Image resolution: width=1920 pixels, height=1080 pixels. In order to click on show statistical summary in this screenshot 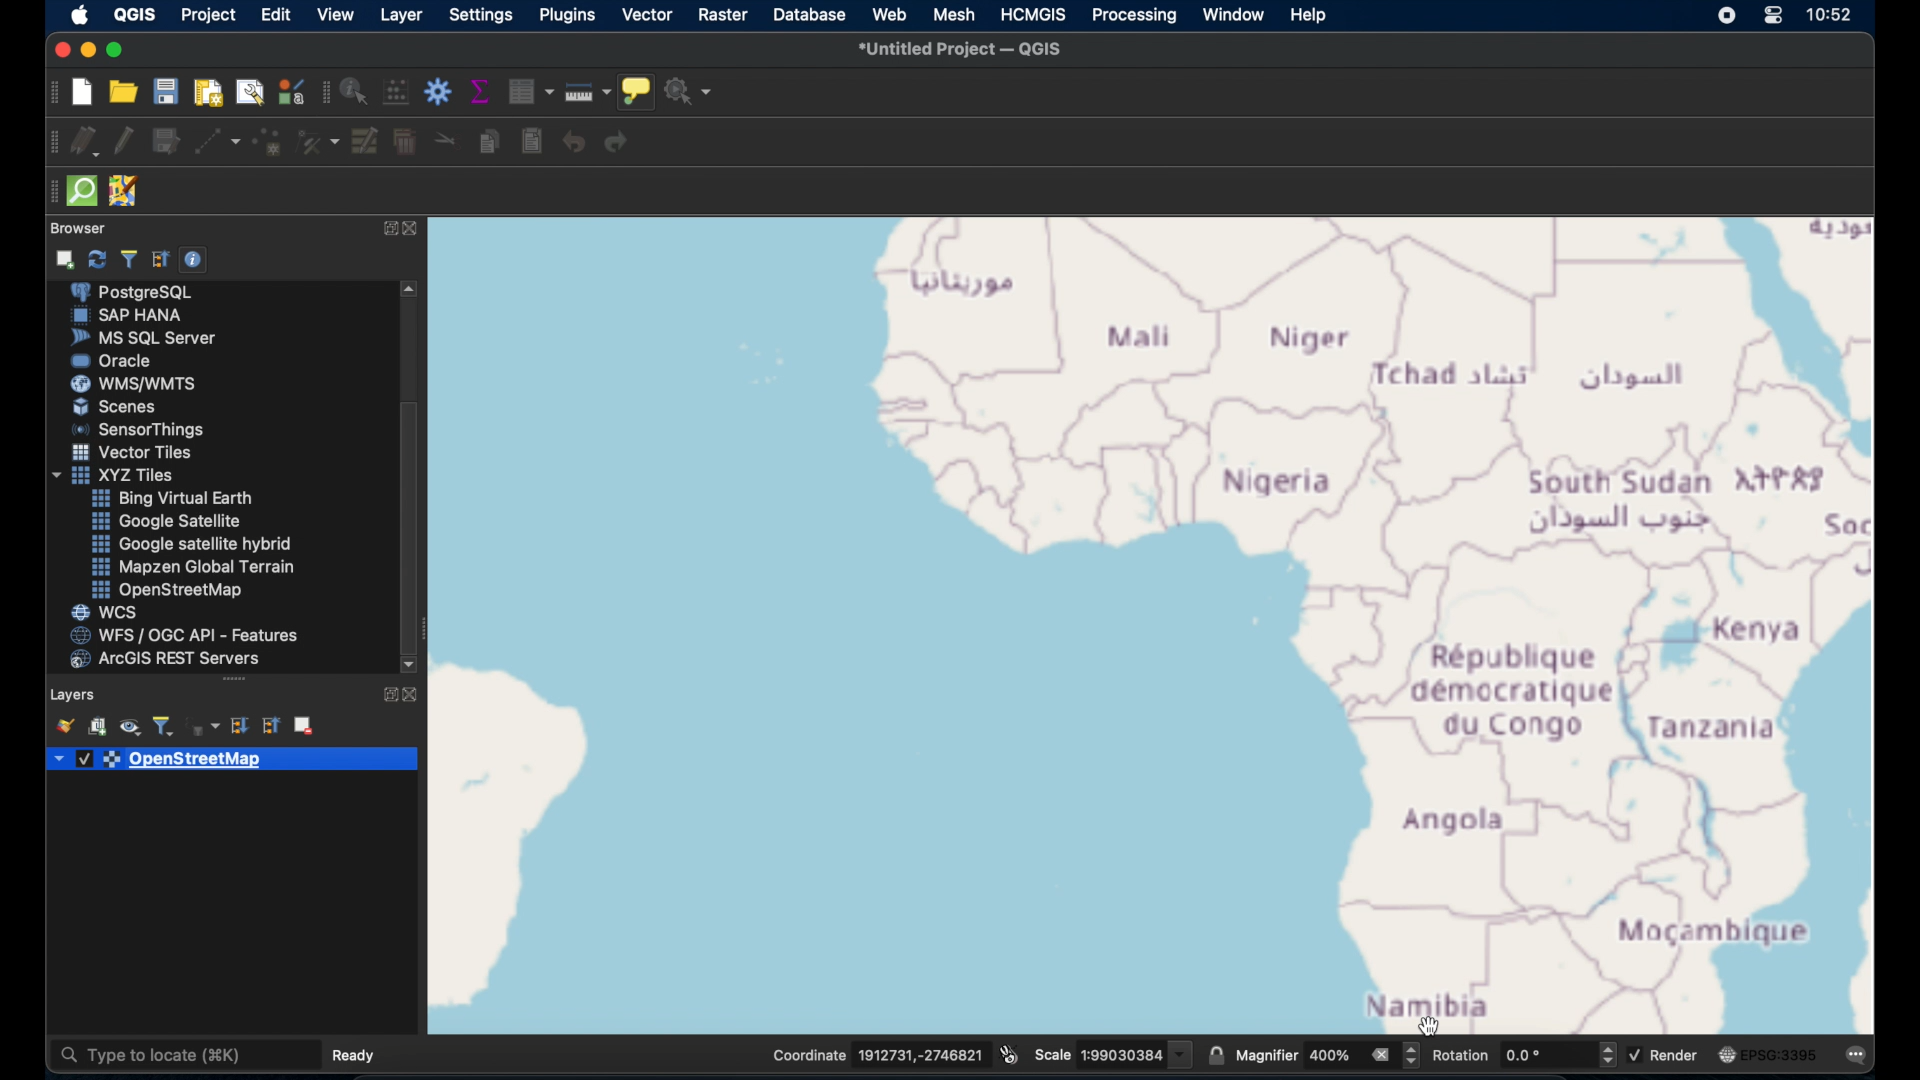, I will do `click(479, 92)`.